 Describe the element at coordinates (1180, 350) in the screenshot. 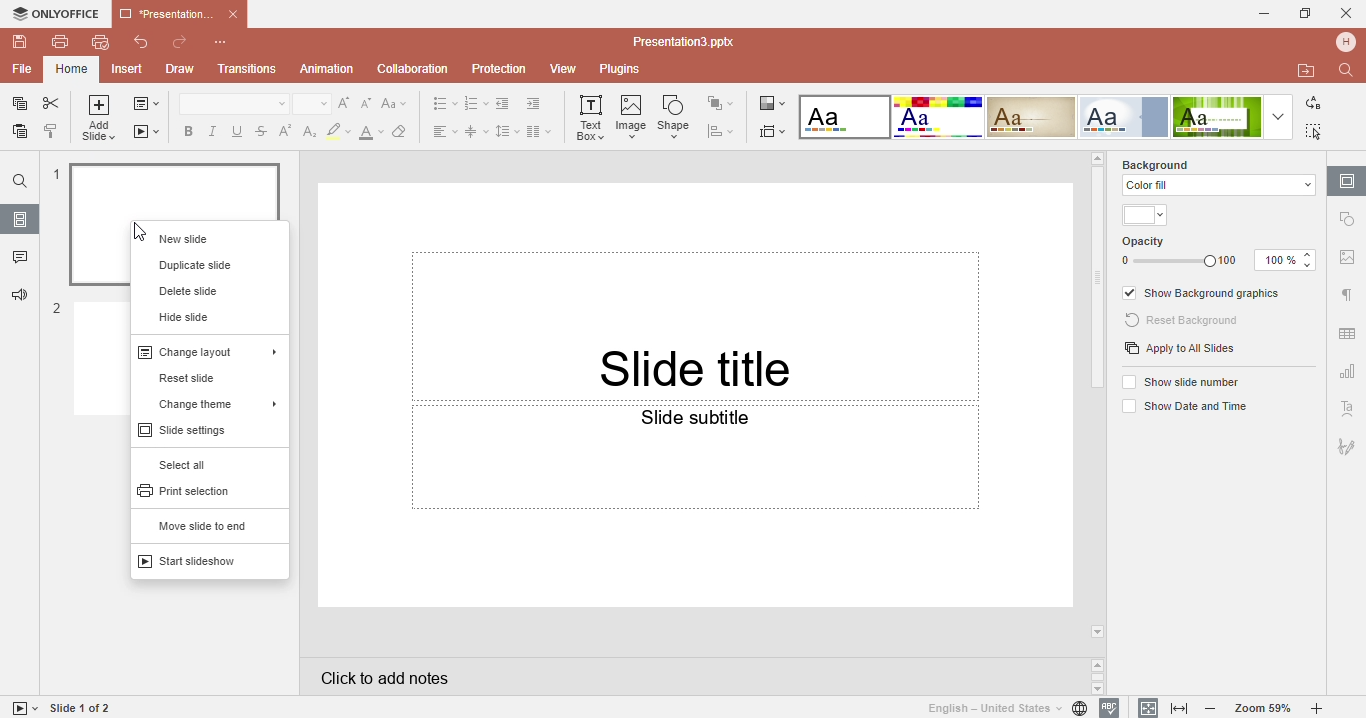

I see `Apply to all slides` at that location.